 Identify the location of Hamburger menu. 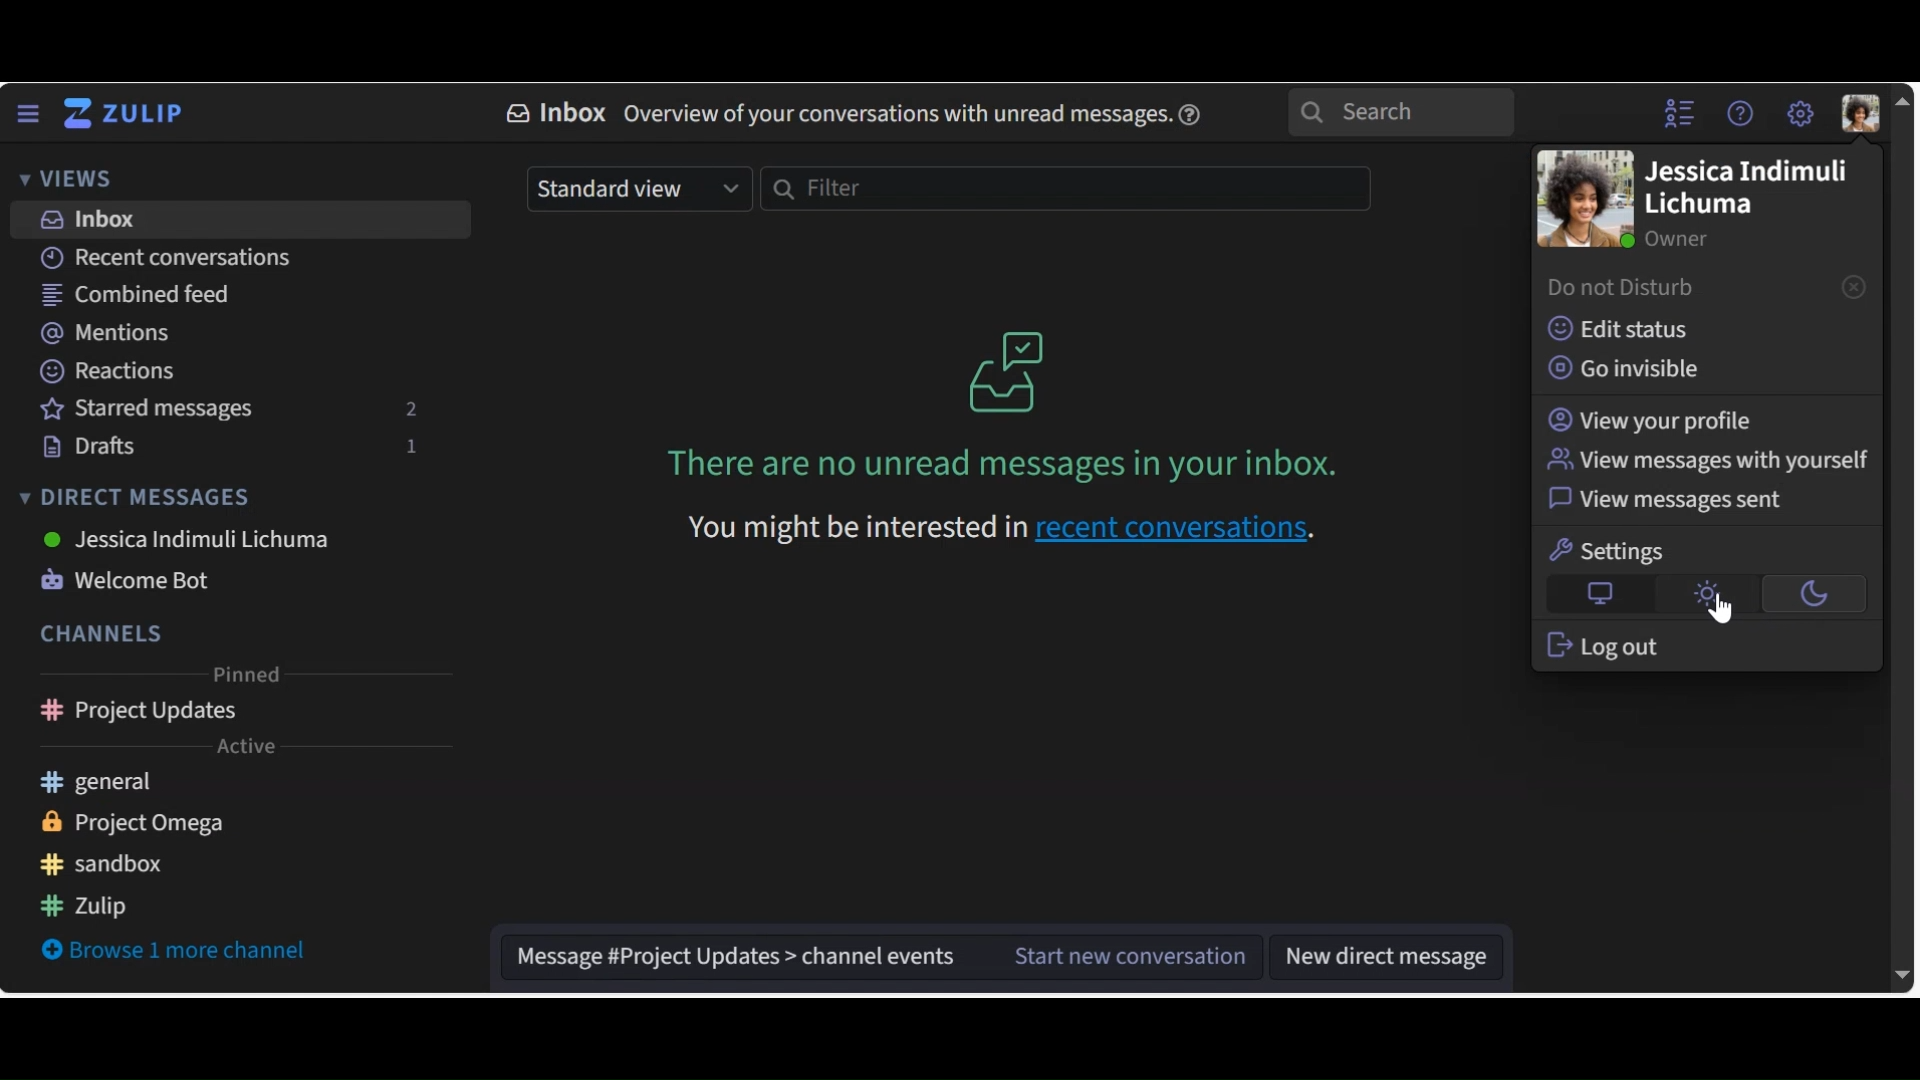
(27, 114).